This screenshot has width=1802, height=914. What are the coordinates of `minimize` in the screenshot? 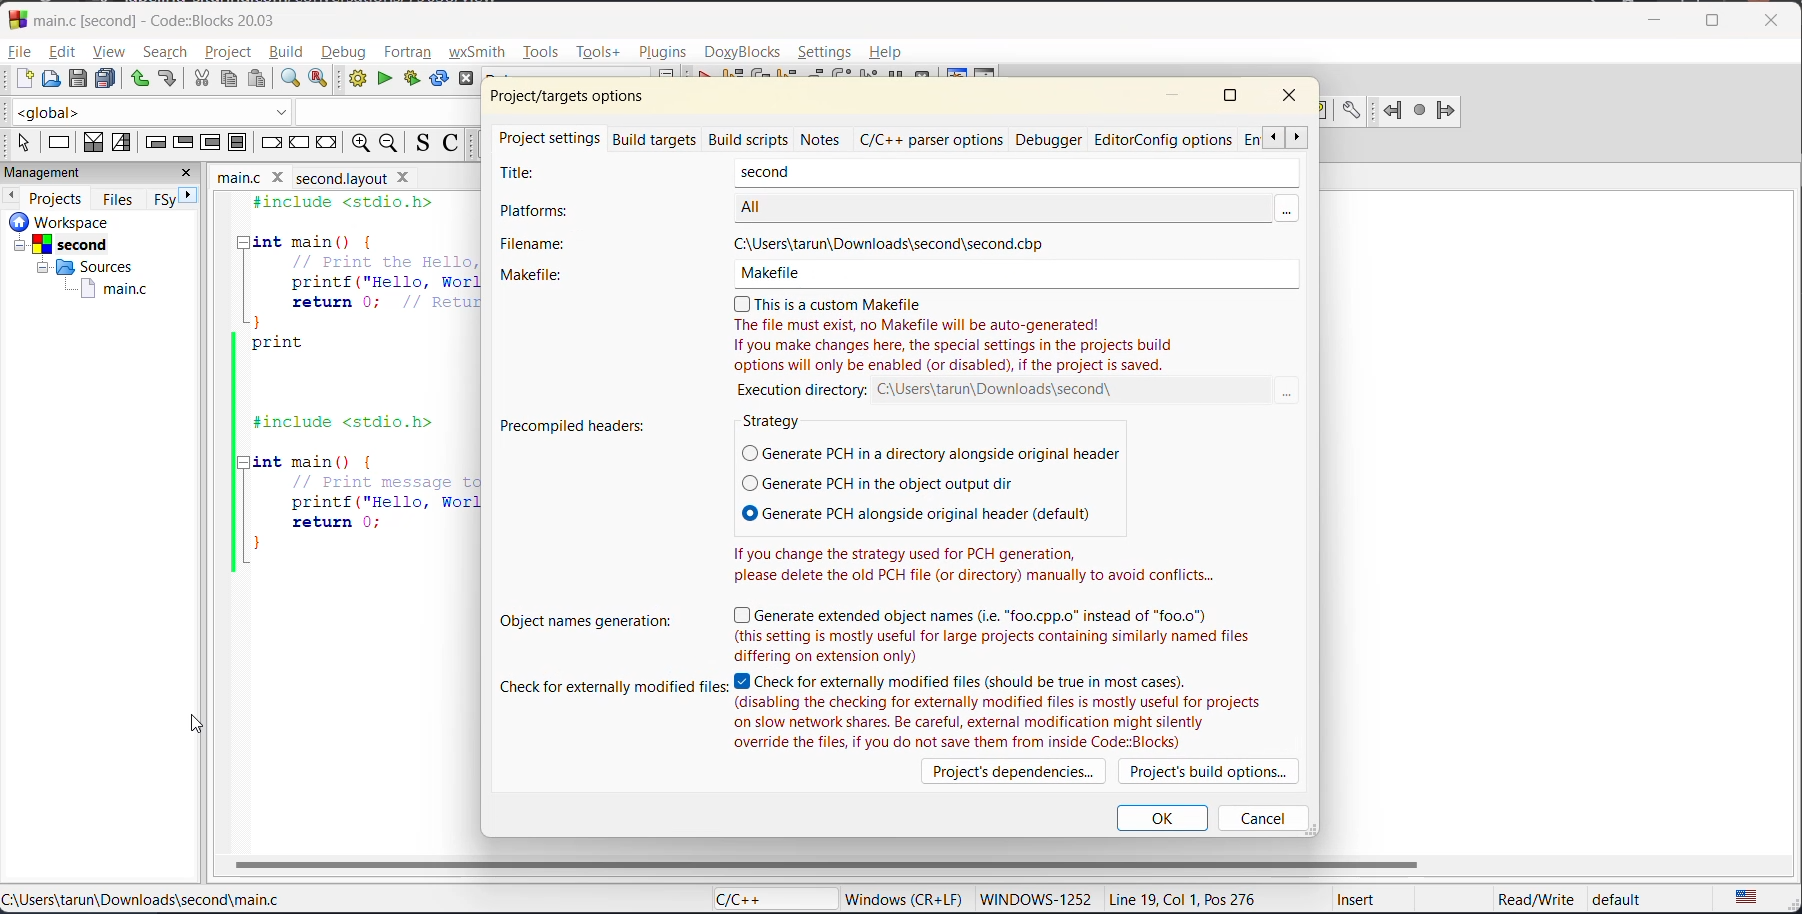 It's located at (1171, 95).